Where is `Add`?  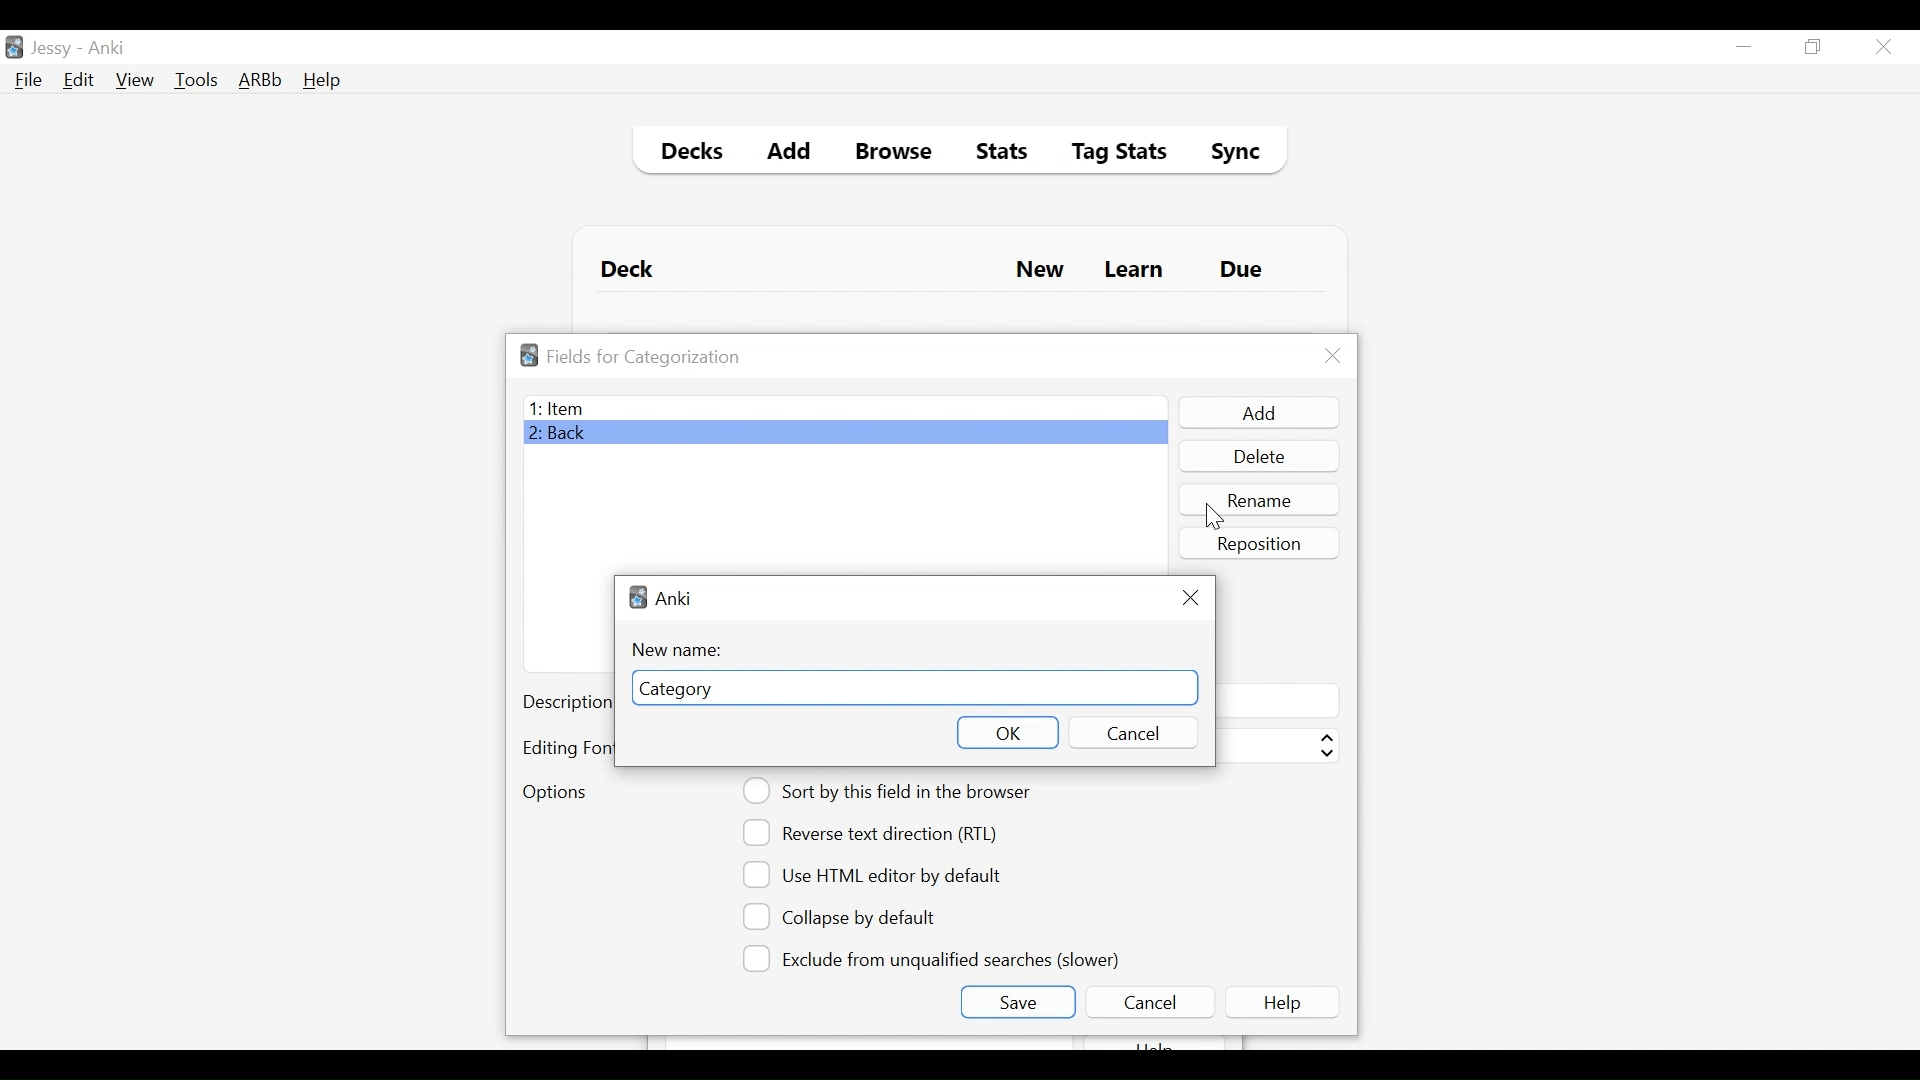
Add is located at coordinates (1257, 413).